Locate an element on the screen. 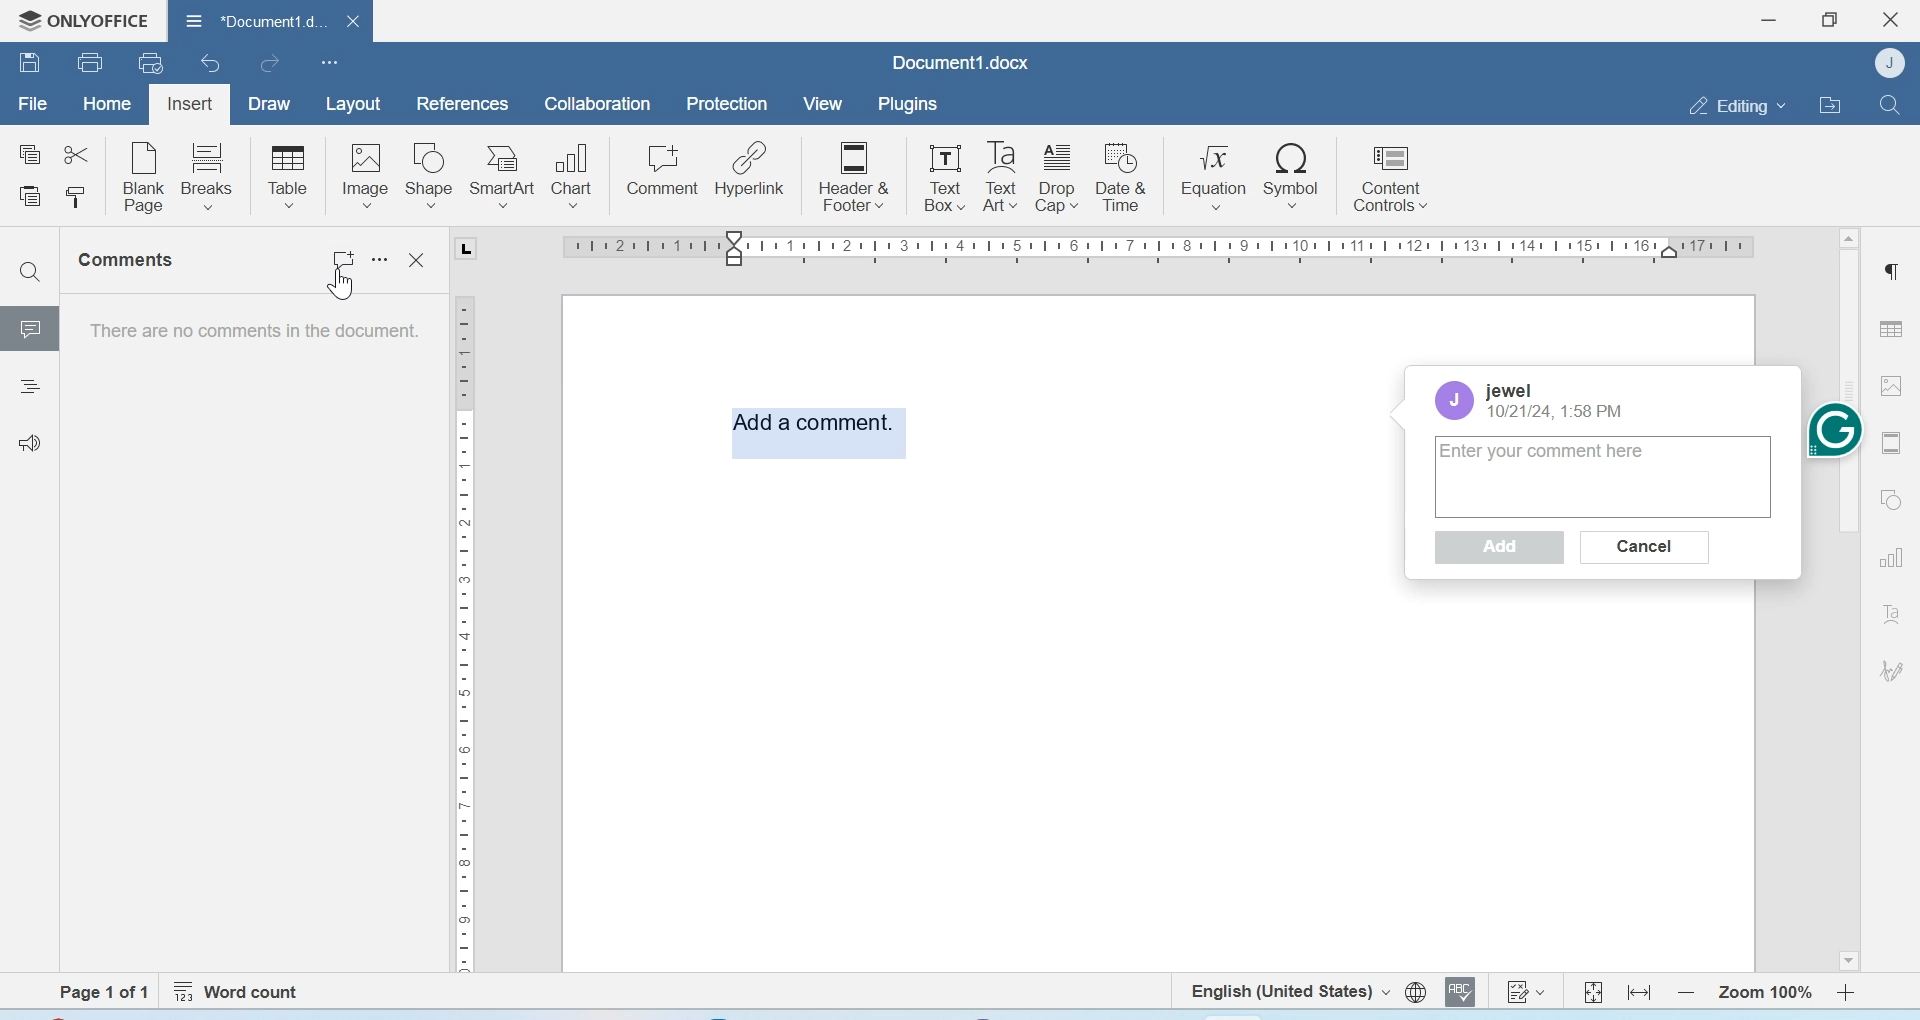 The image size is (1920, 1020). Set text language is located at coordinates (1287, 990).